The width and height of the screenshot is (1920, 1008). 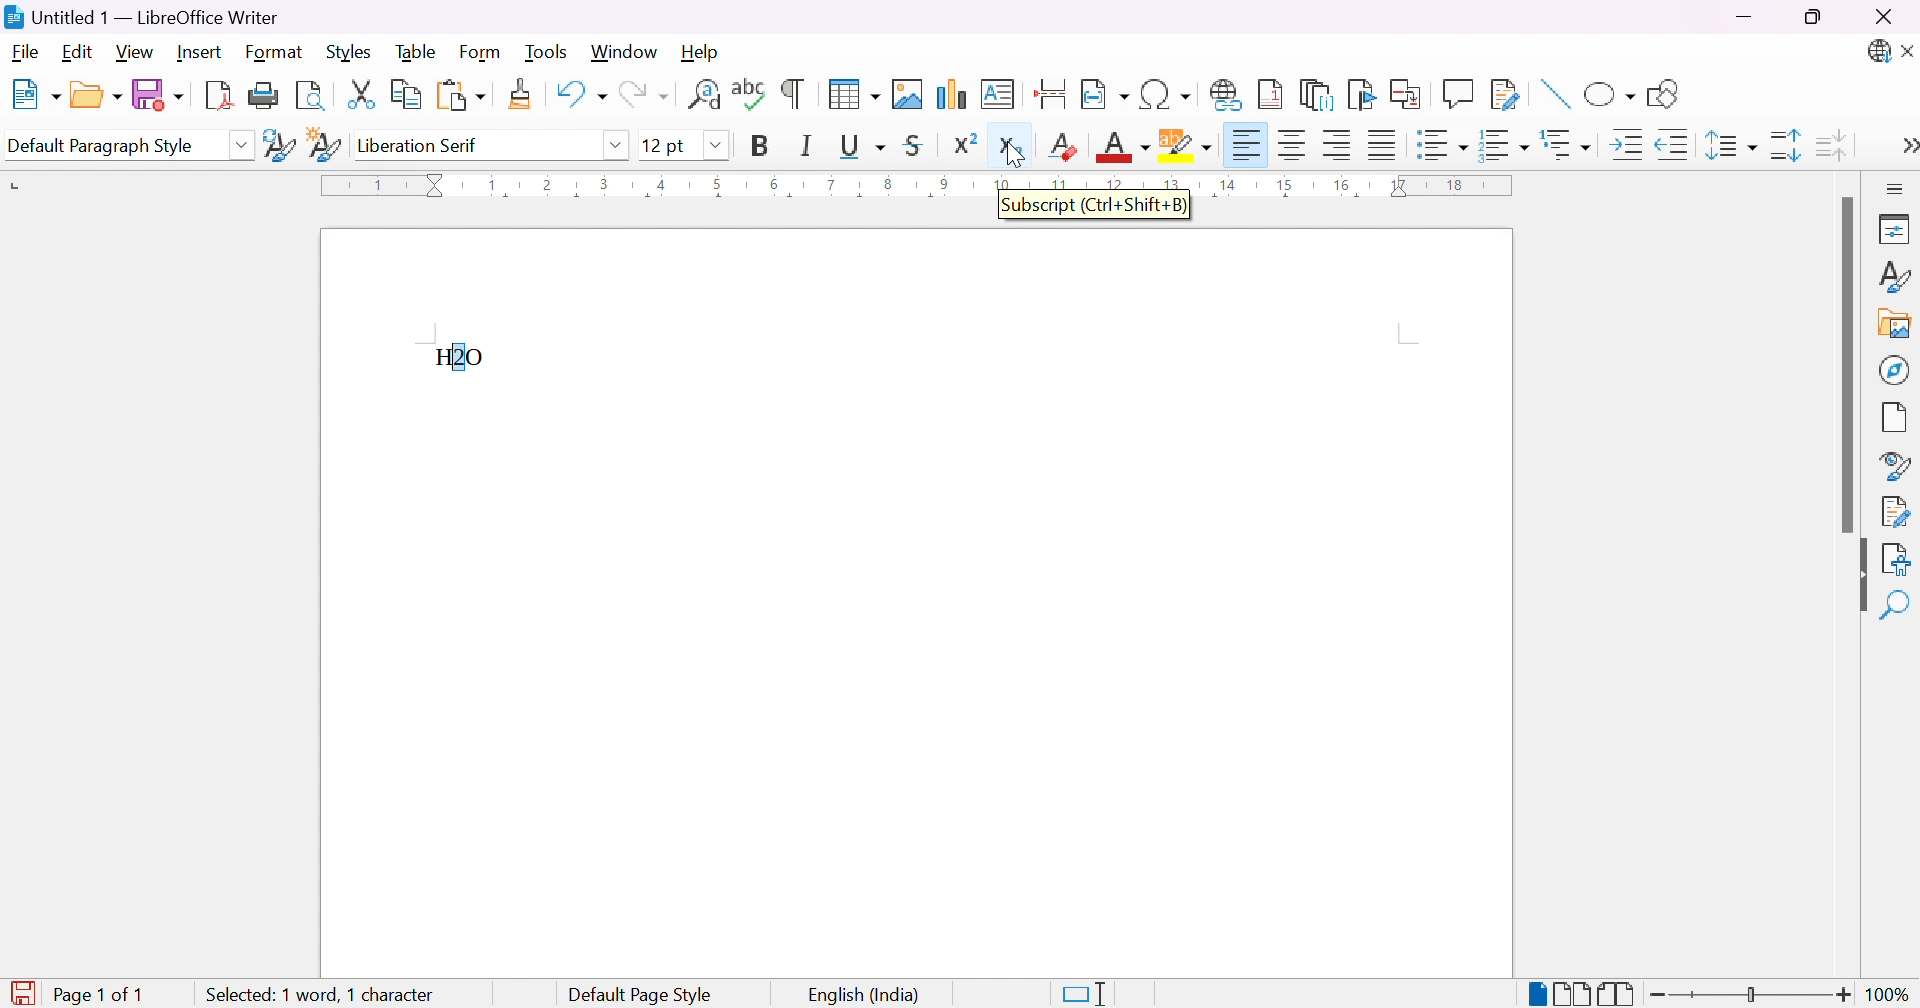 What do you see at coordinates (1845, 366) in the screenshot?
I see `Scroll bar` at bounding box center [1845, 366].